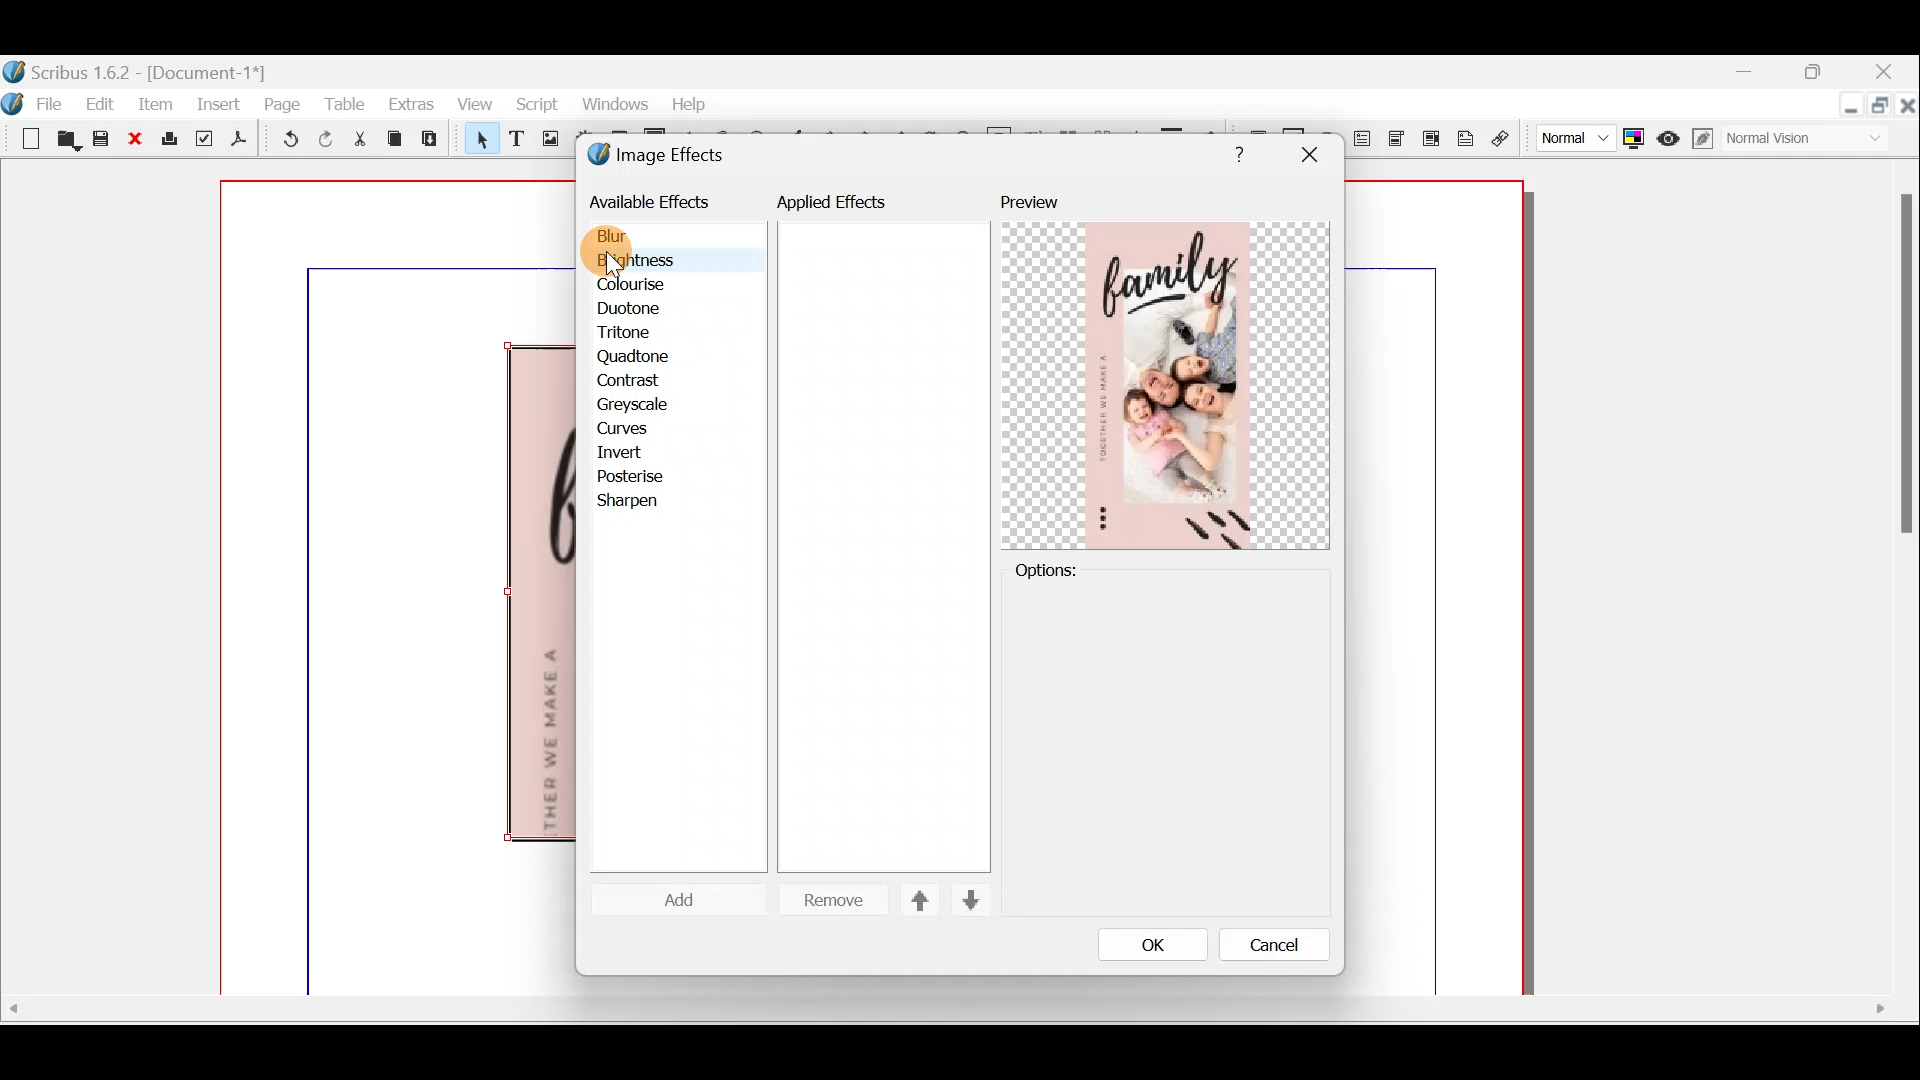  Describe the element at coordinates (1261, 949) in the screenshot. I see `Cancel` at that location.